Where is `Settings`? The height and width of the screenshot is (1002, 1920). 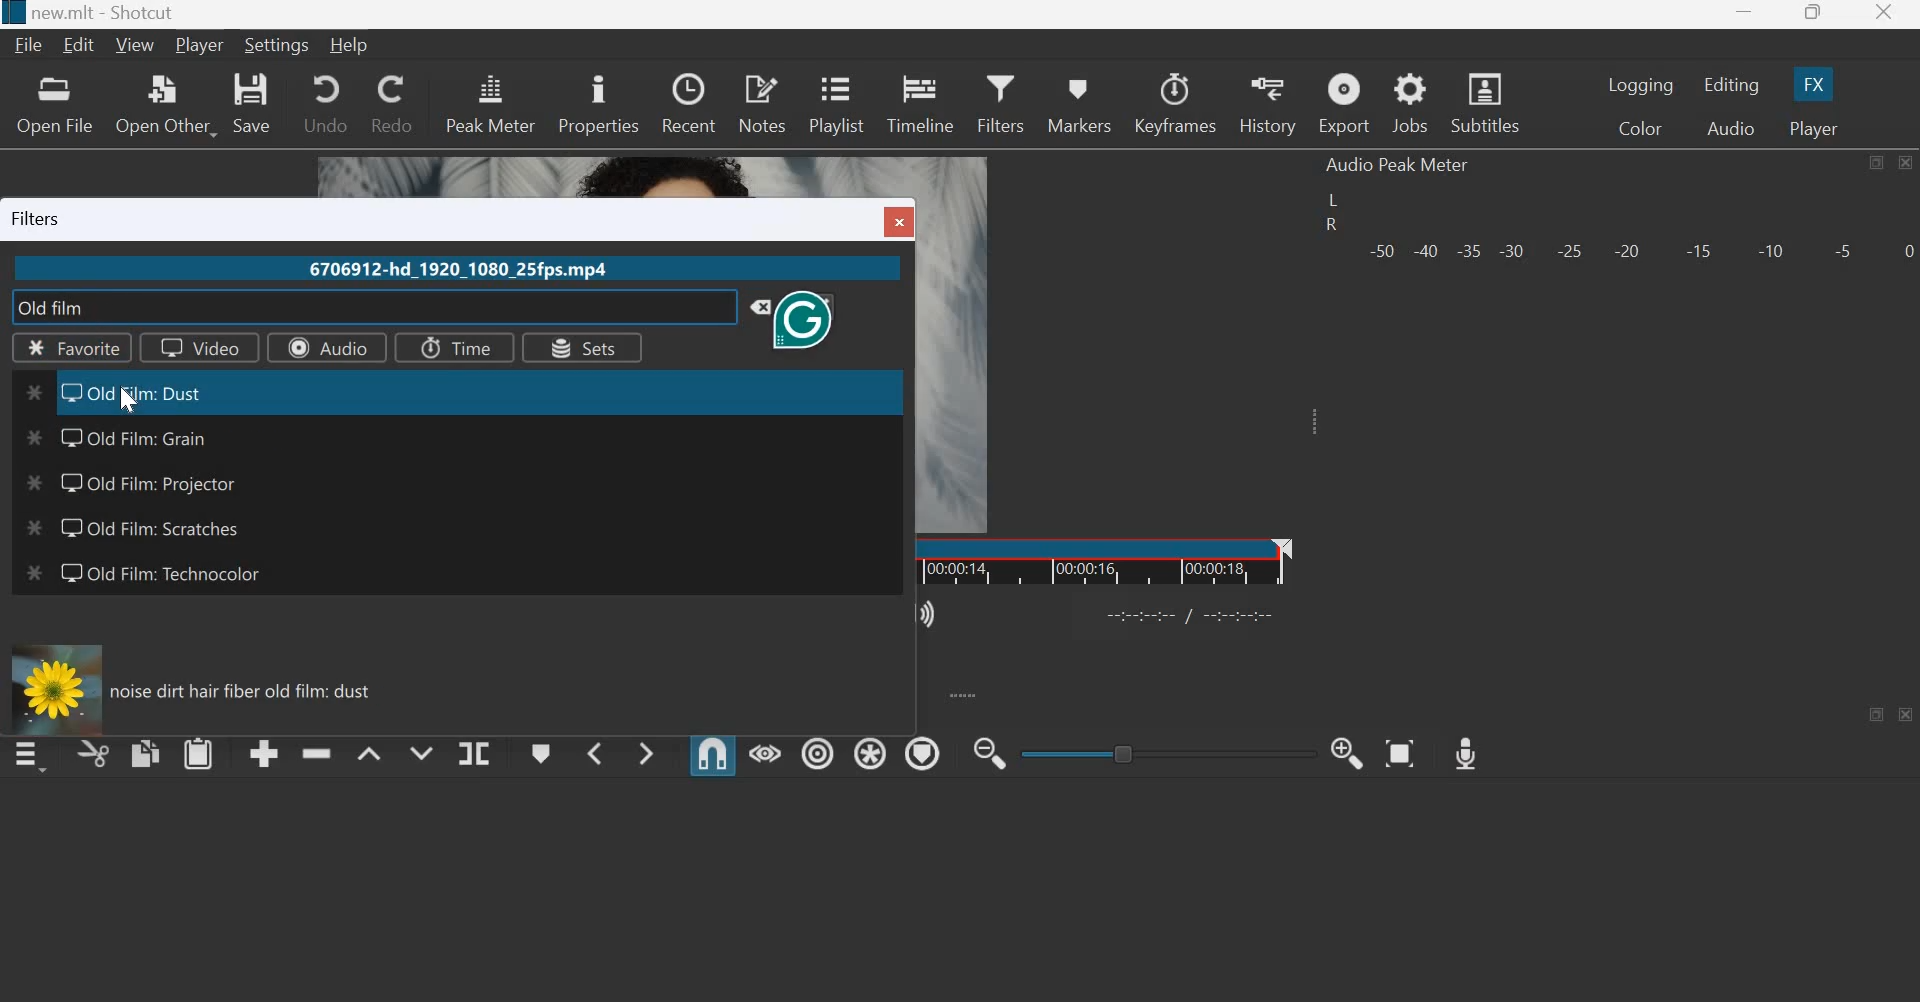
Settings is located at coordinates (278, 44).